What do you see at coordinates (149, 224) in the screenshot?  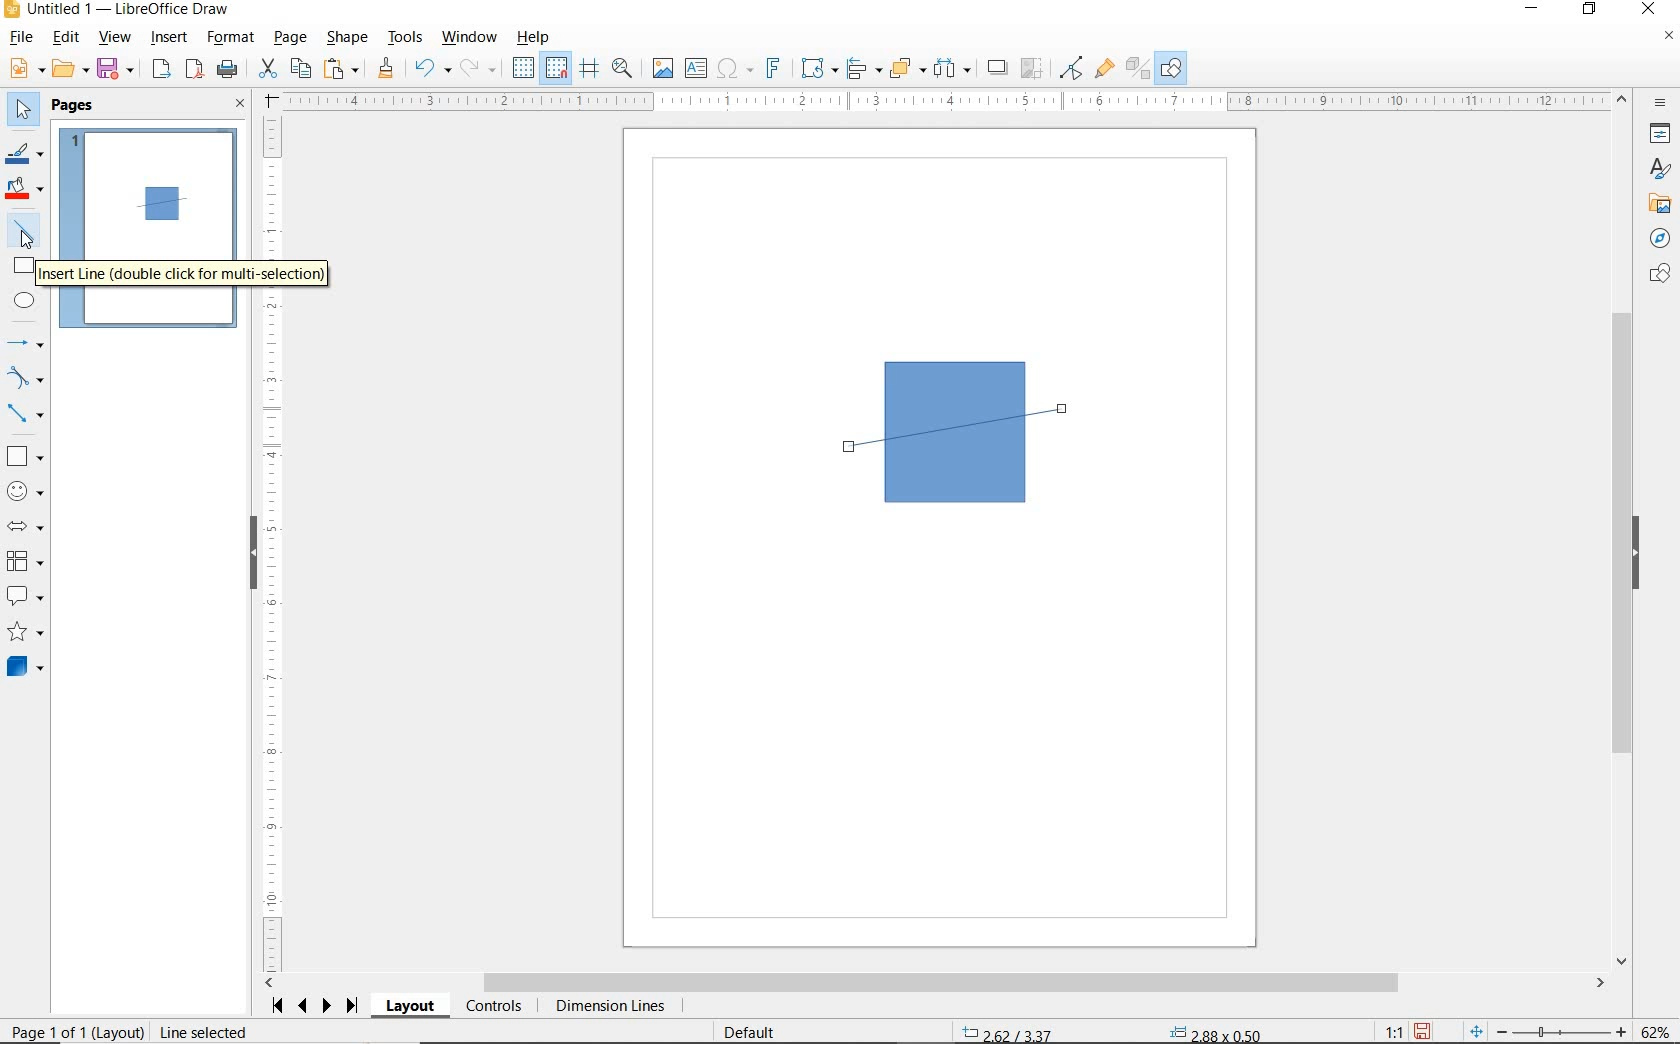 I see `INSERT LINE` at bounding box center [149, 224].